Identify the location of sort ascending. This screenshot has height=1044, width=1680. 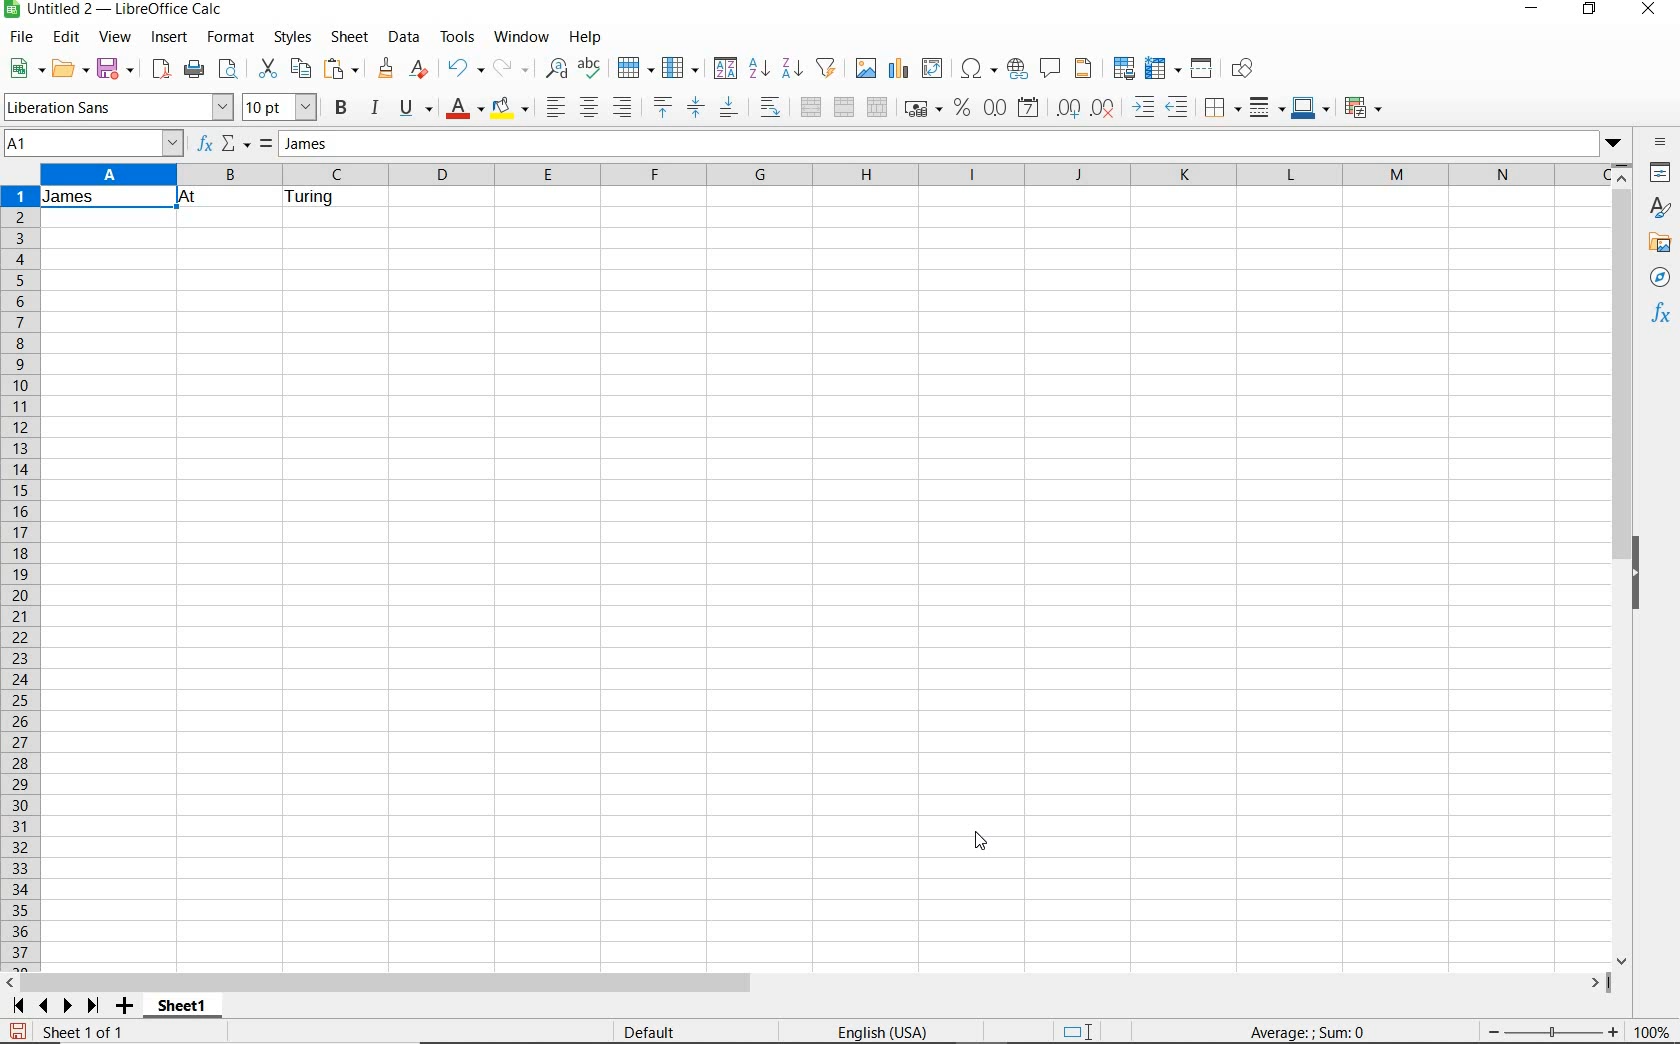
(758, 69).